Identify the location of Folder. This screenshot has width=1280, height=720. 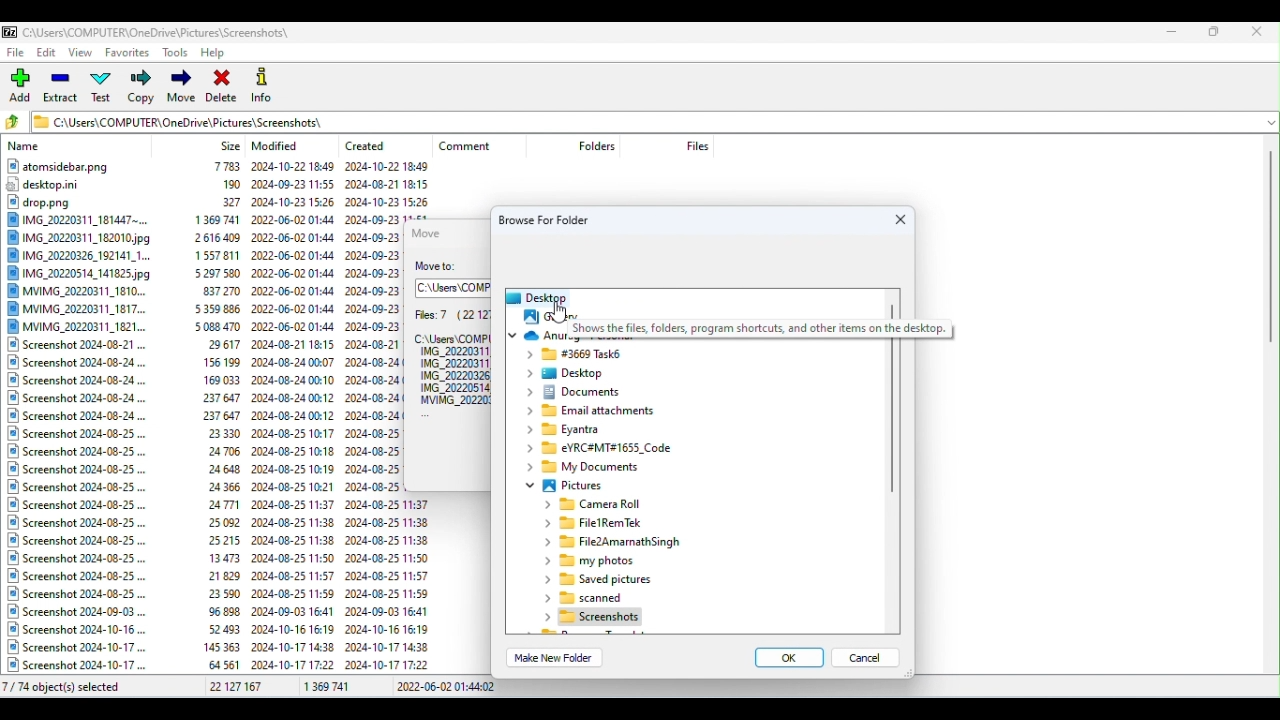
(600, 619).